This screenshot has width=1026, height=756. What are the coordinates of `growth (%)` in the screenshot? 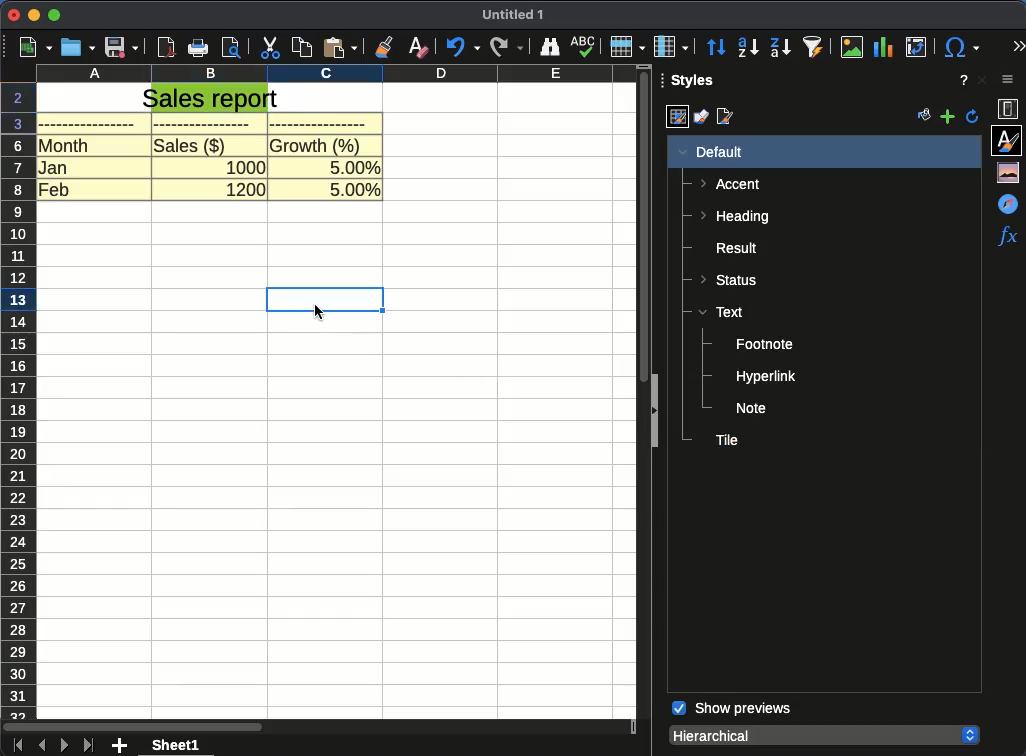 It's located at (317, 144).